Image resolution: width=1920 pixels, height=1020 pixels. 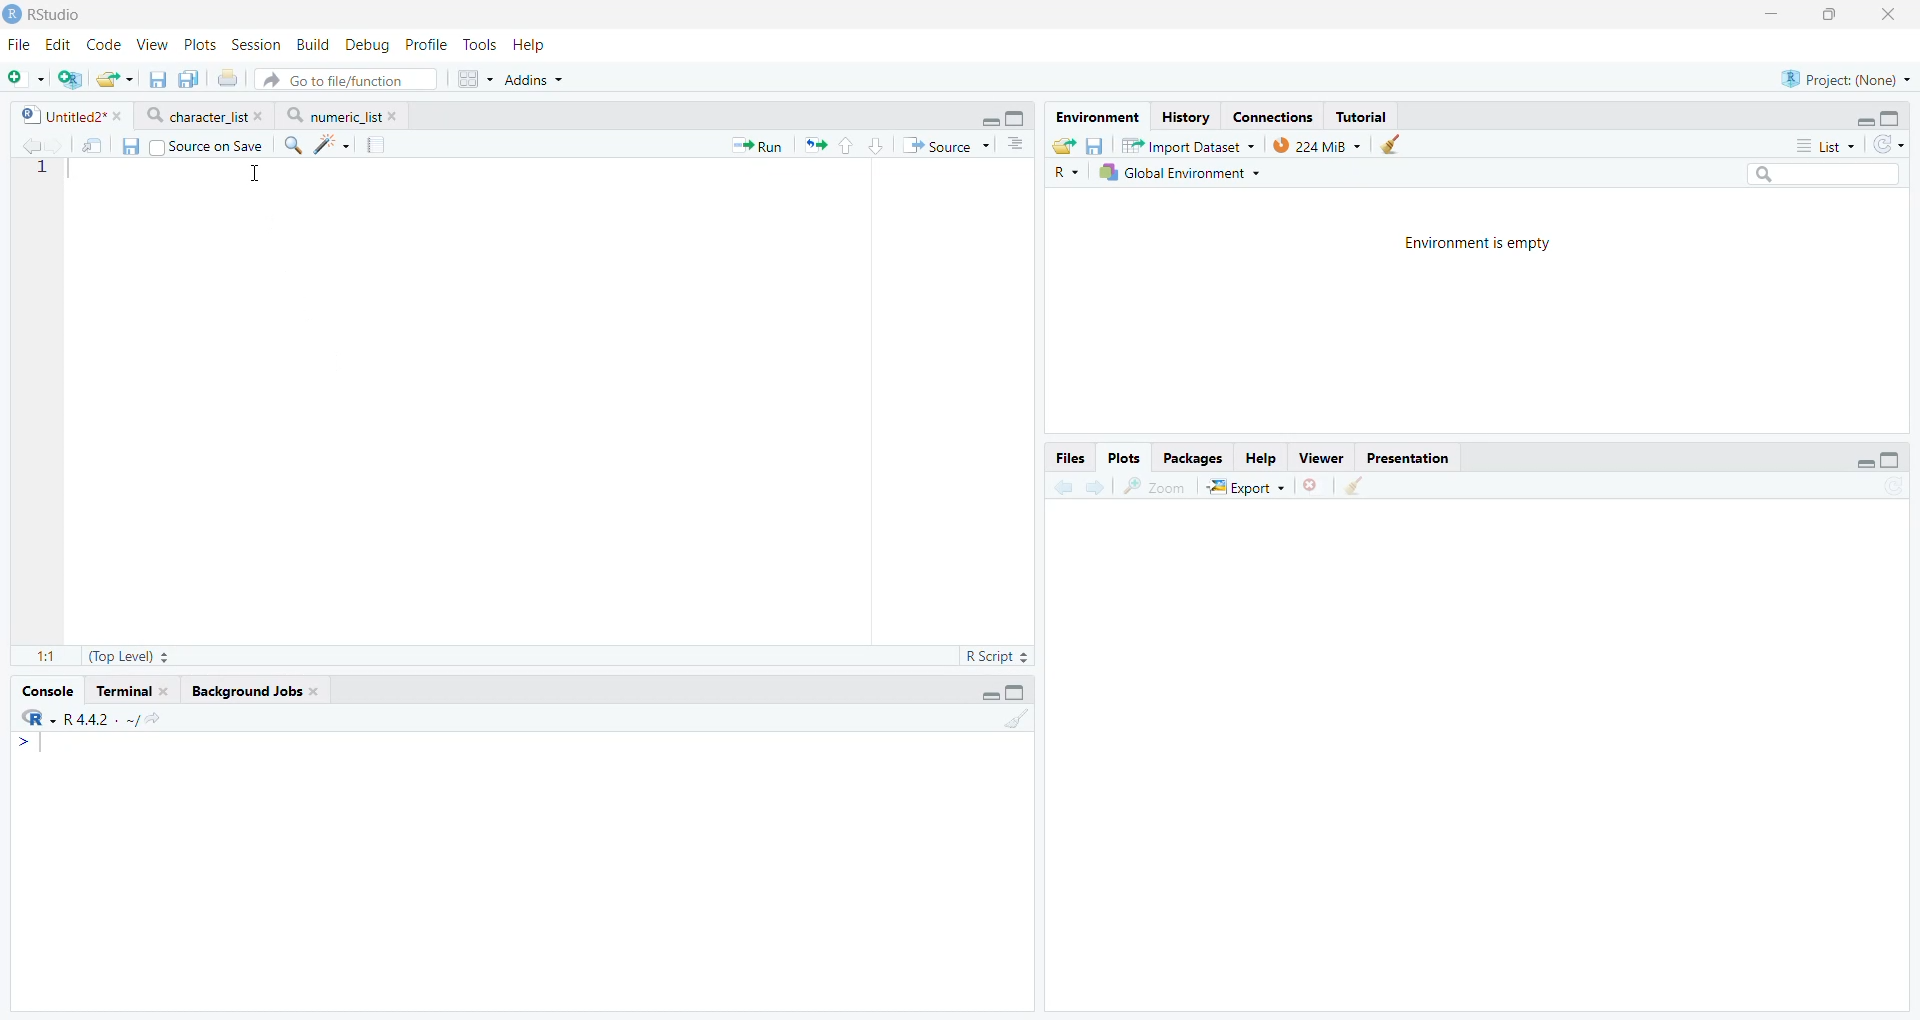 I want to click on Find/Replace, so click(x=294, y=146).